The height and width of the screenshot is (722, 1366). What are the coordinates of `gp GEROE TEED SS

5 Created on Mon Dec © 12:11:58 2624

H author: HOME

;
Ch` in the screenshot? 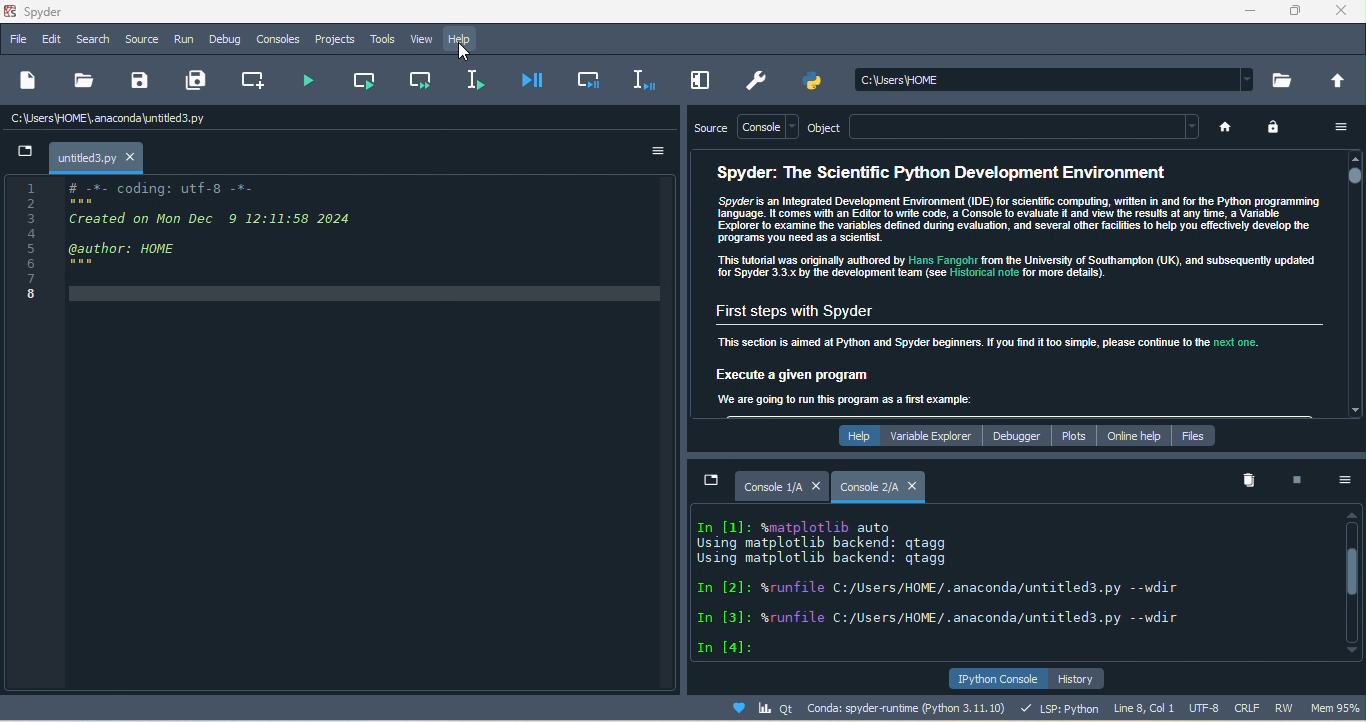 It's located at (234, 248).